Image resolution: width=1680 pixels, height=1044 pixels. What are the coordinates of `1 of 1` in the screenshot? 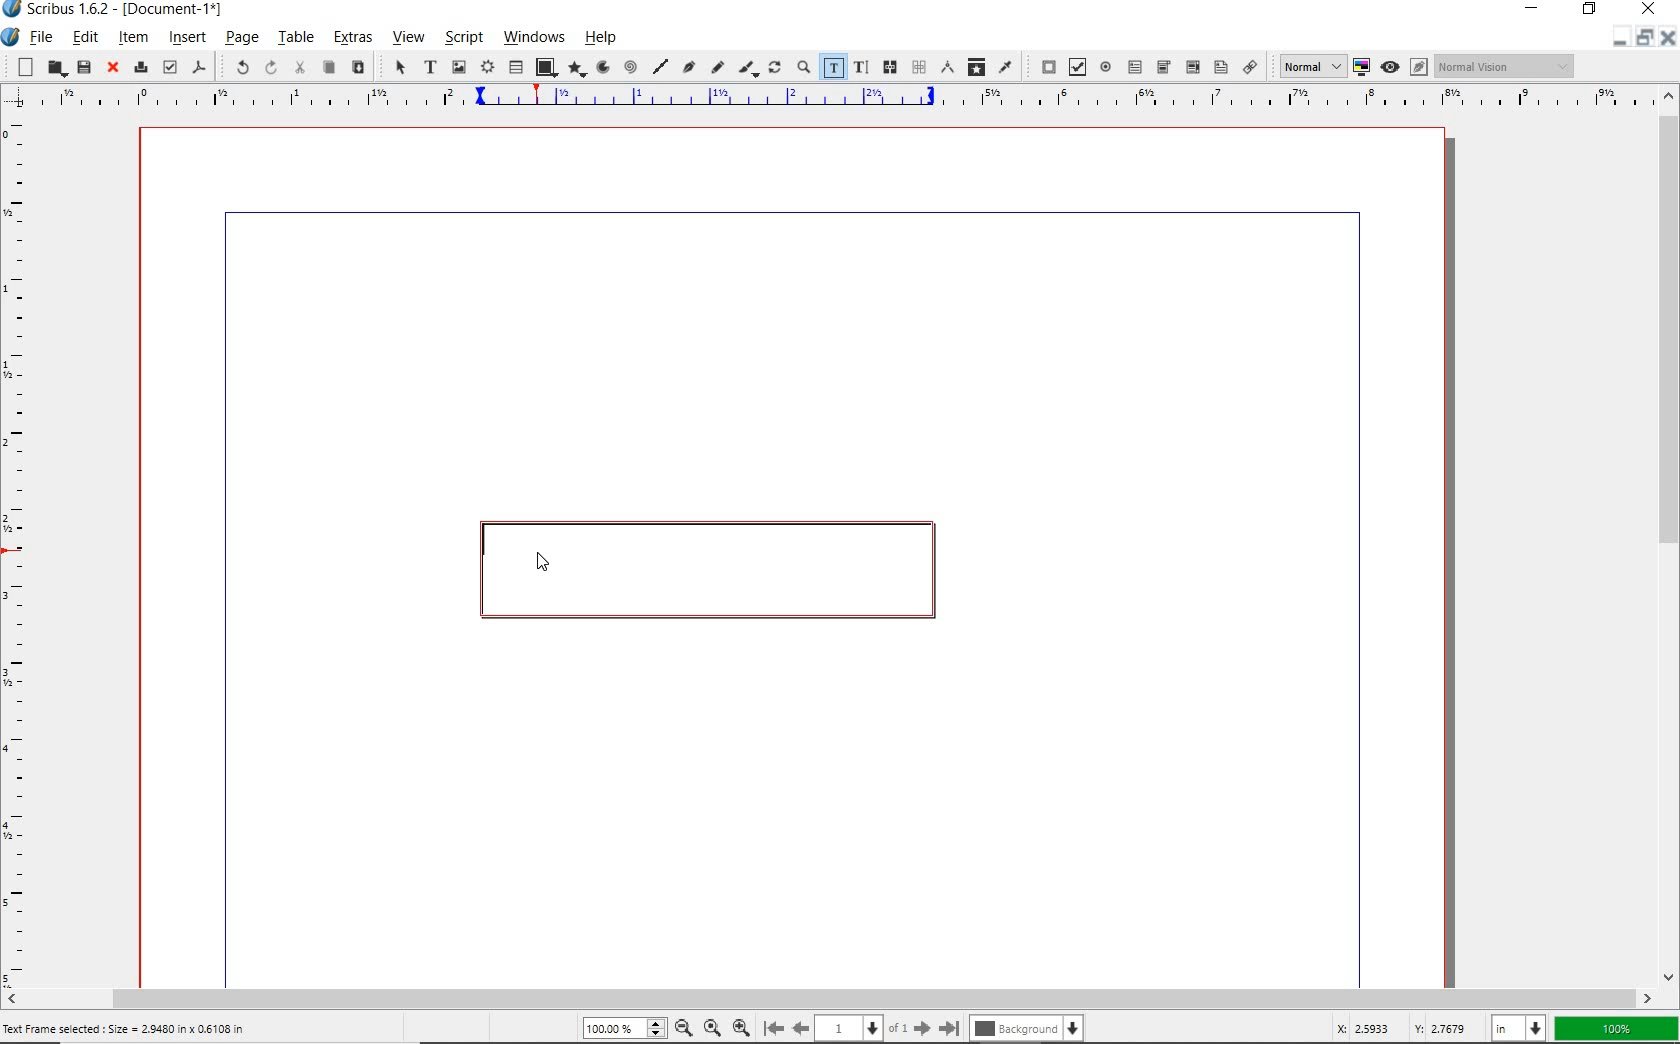 It's located at (861, 1028).